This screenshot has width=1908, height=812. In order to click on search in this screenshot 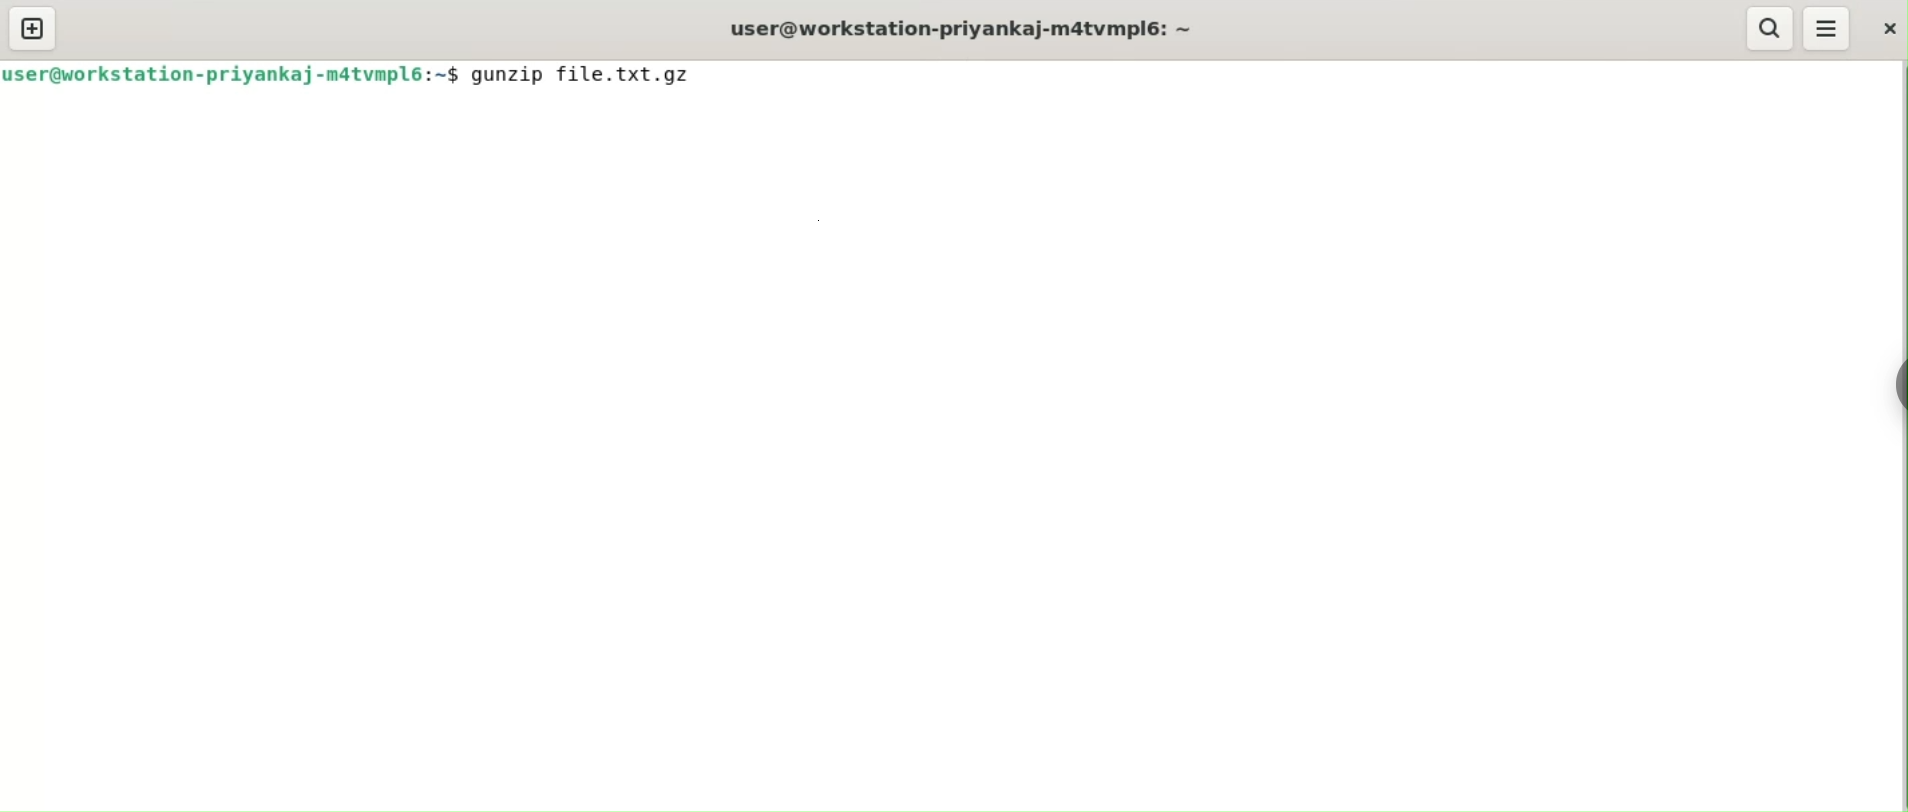, I will do `click(1766, 28)`.